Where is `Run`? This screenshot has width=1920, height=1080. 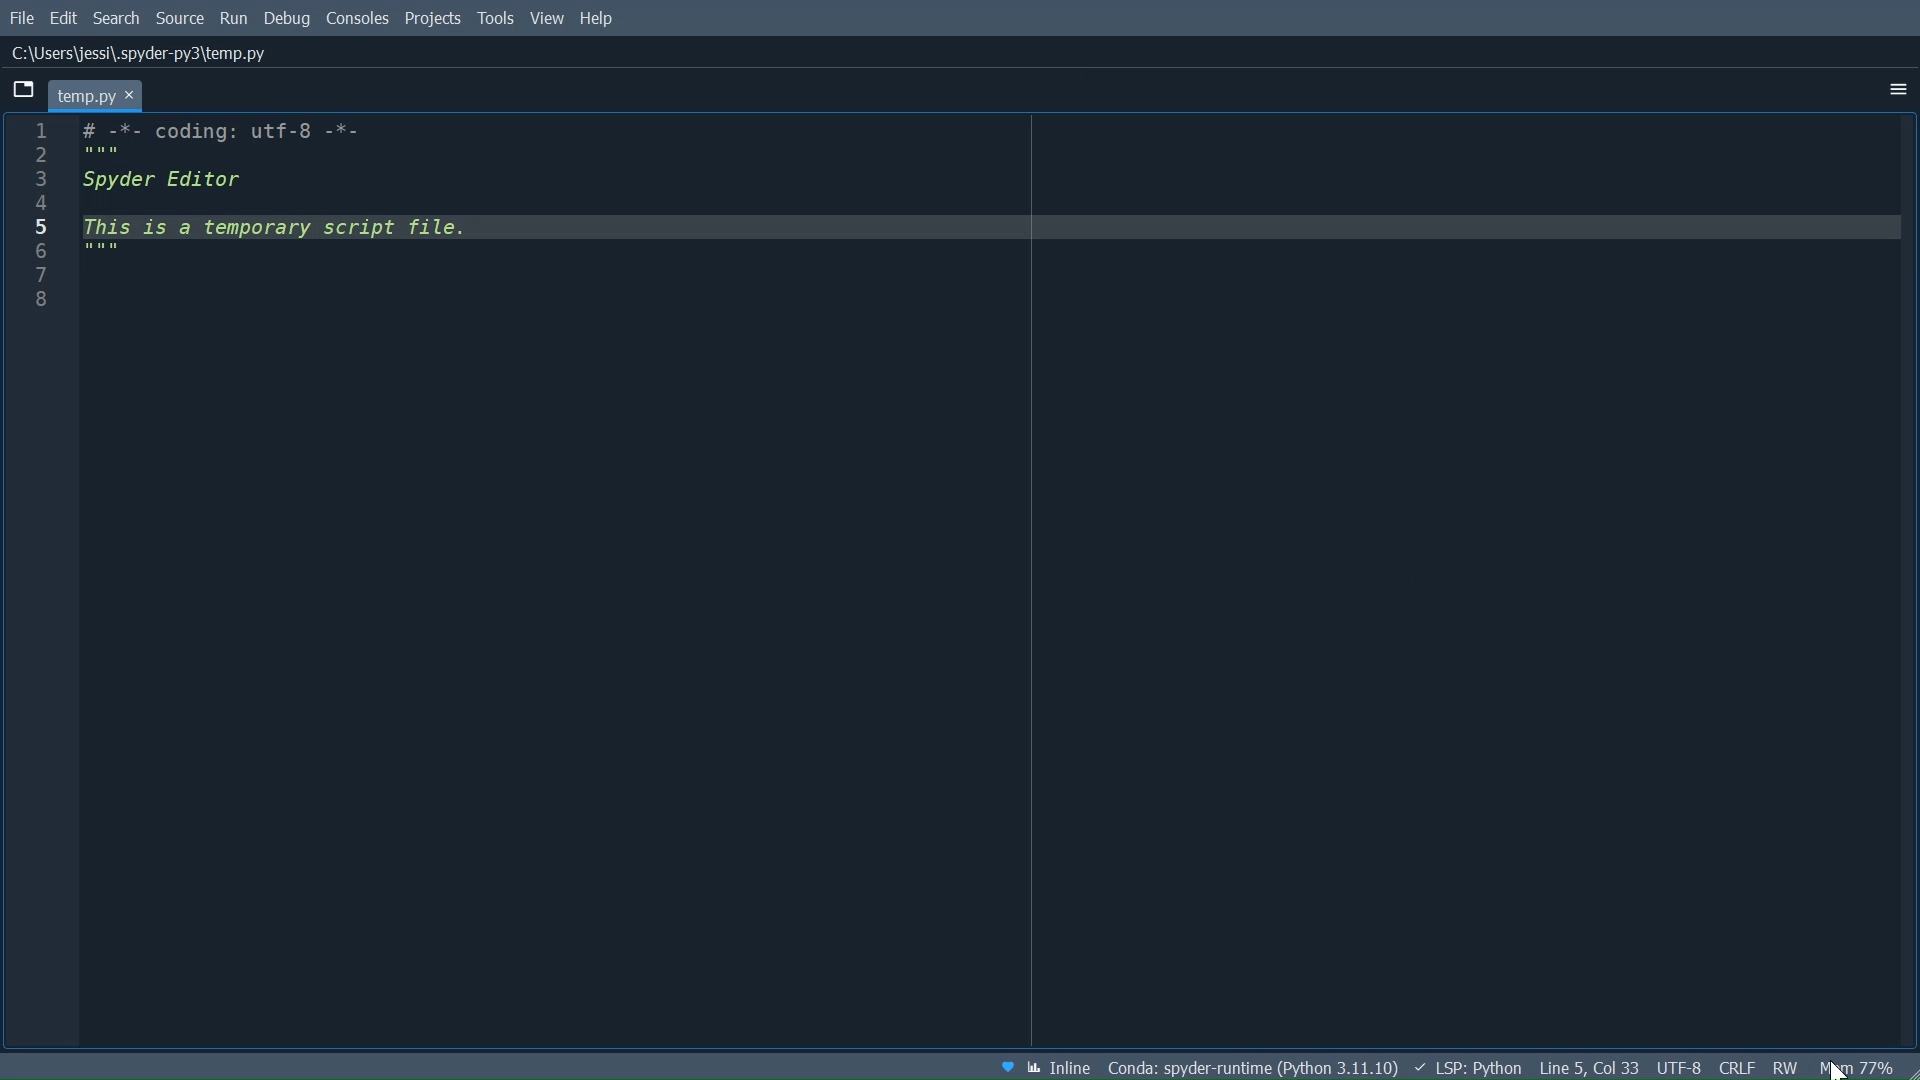 Run is located at coordinates (235, 20).